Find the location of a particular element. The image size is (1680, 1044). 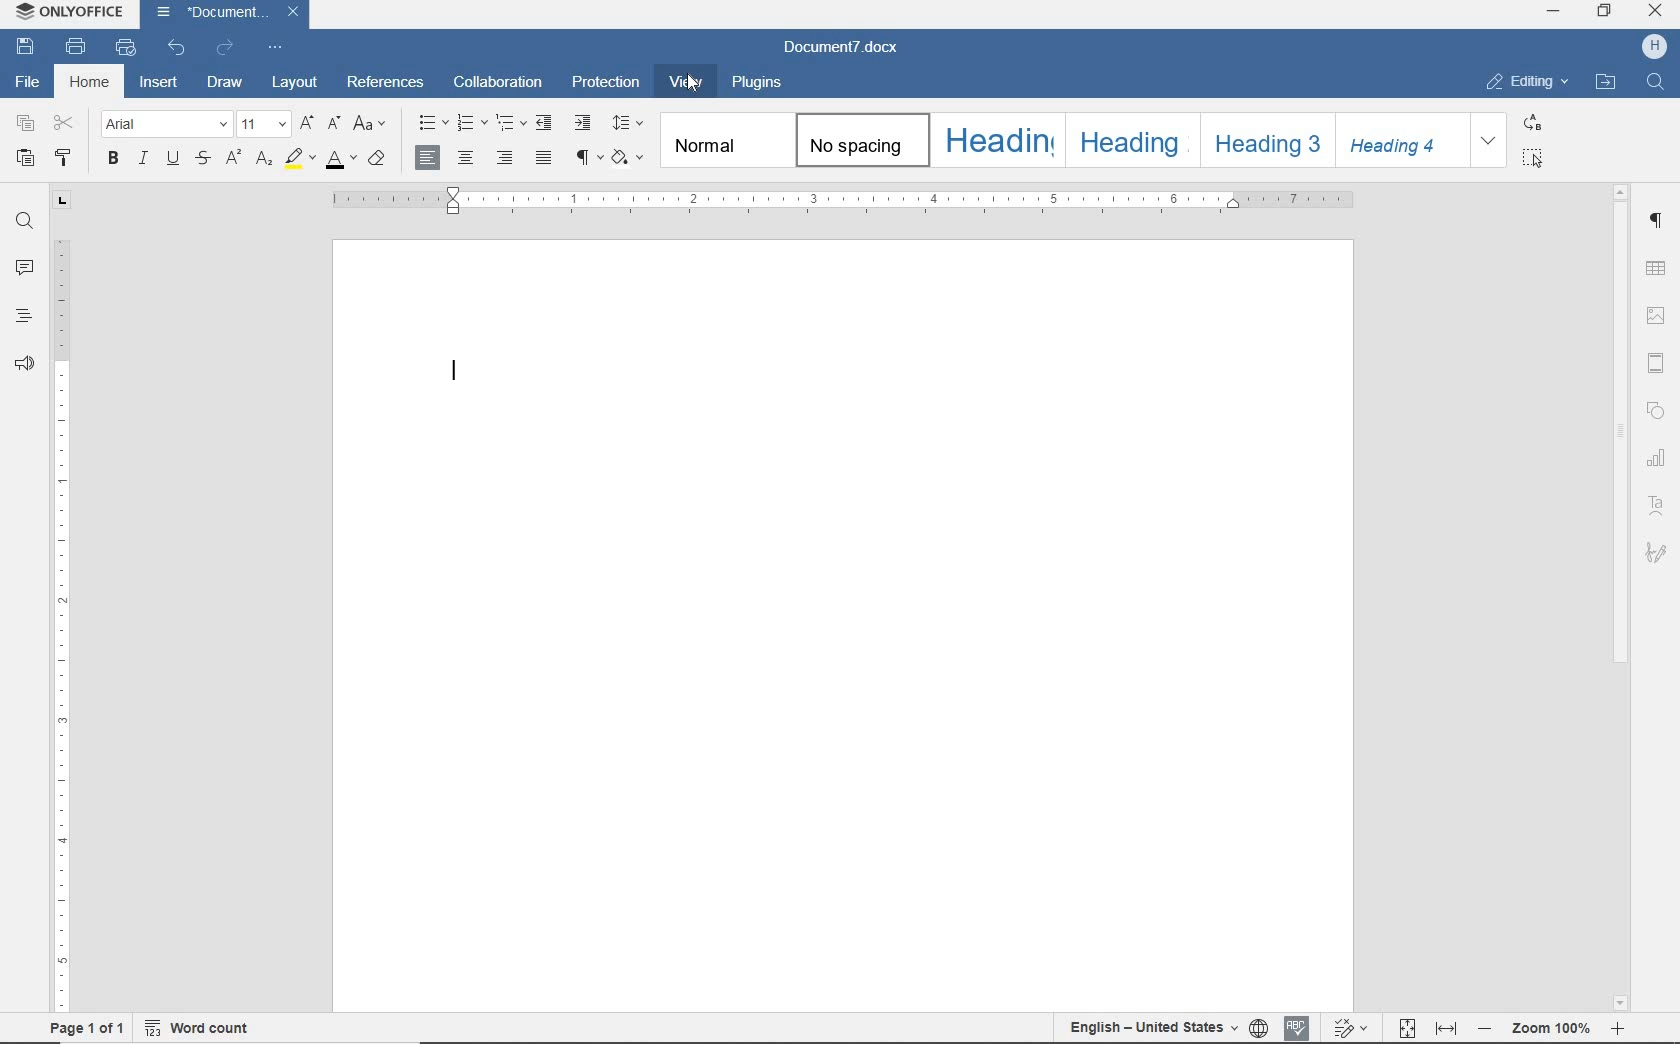

SAVE is located at coordinates (25, 47).